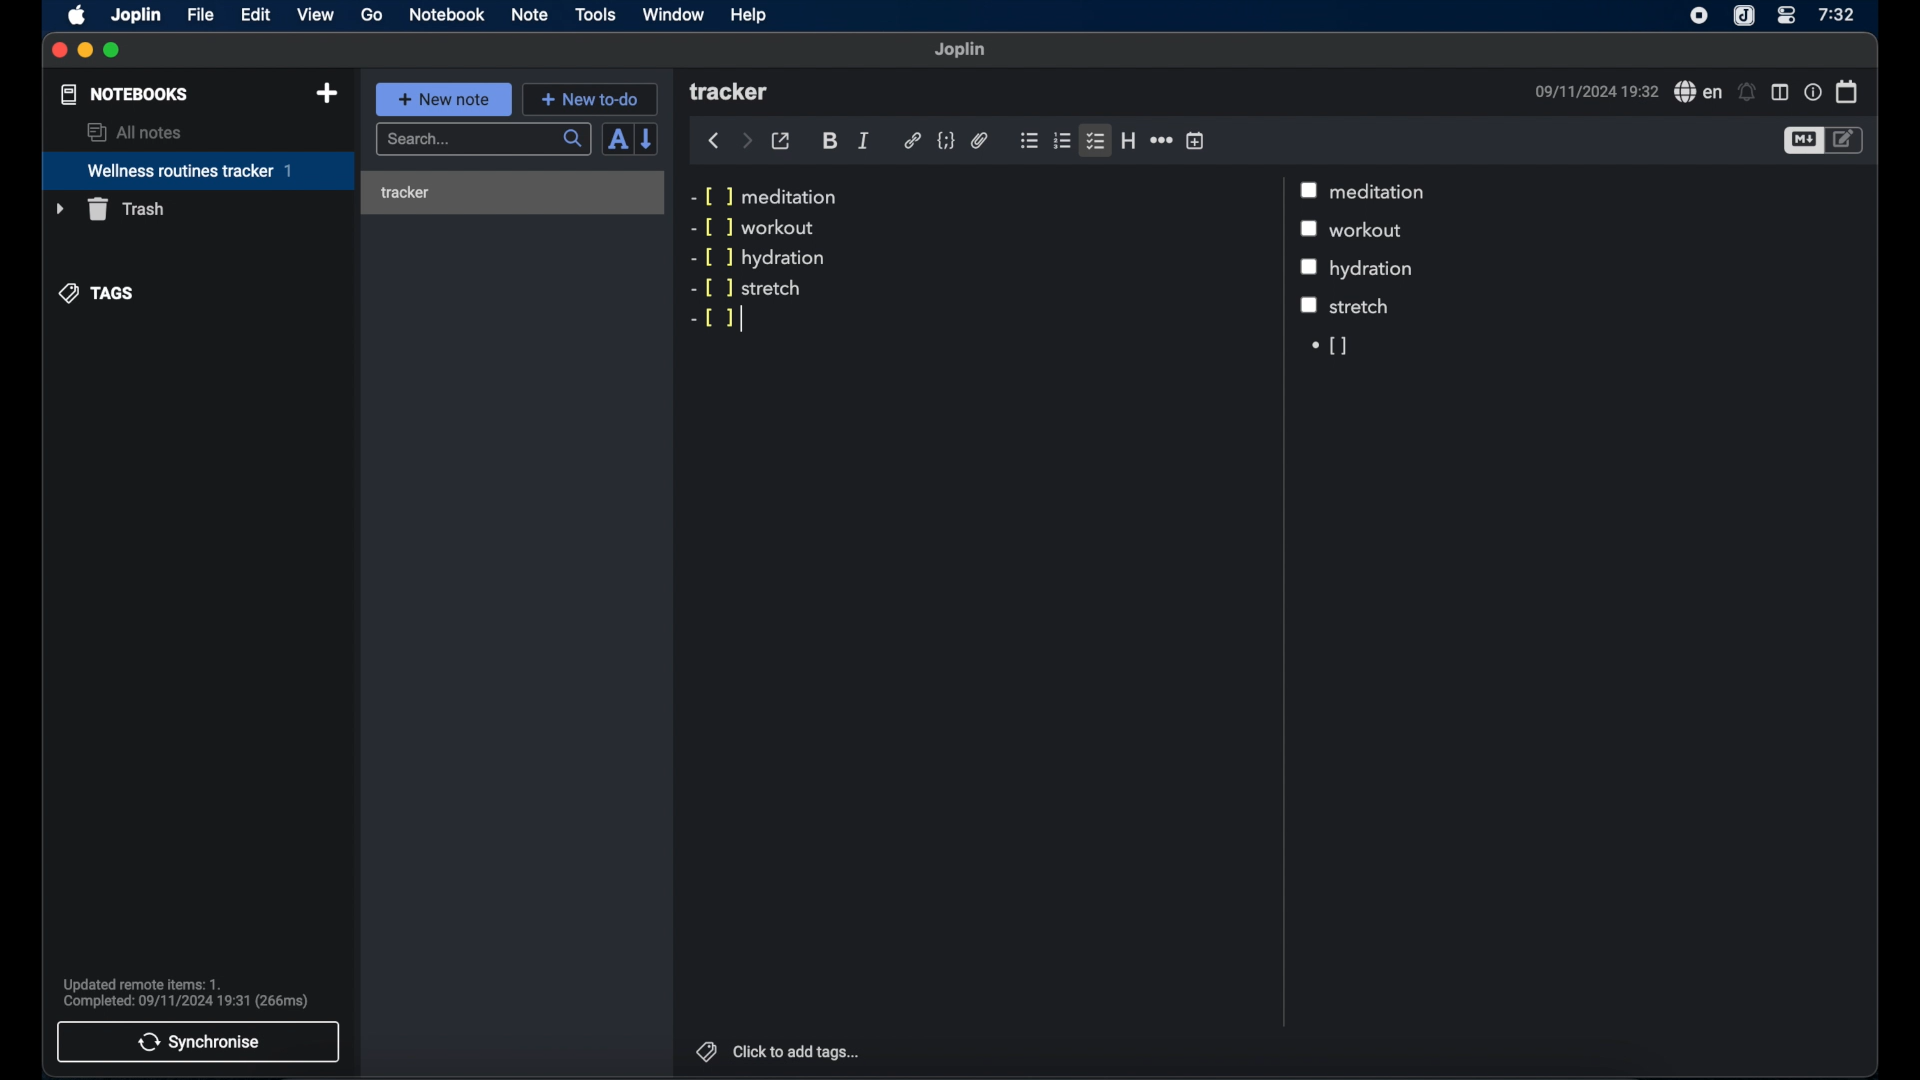 The image size is (1920, 1080). Describe the element at coordinates (830, 142) in the screenshot. I see `bold` at that location.